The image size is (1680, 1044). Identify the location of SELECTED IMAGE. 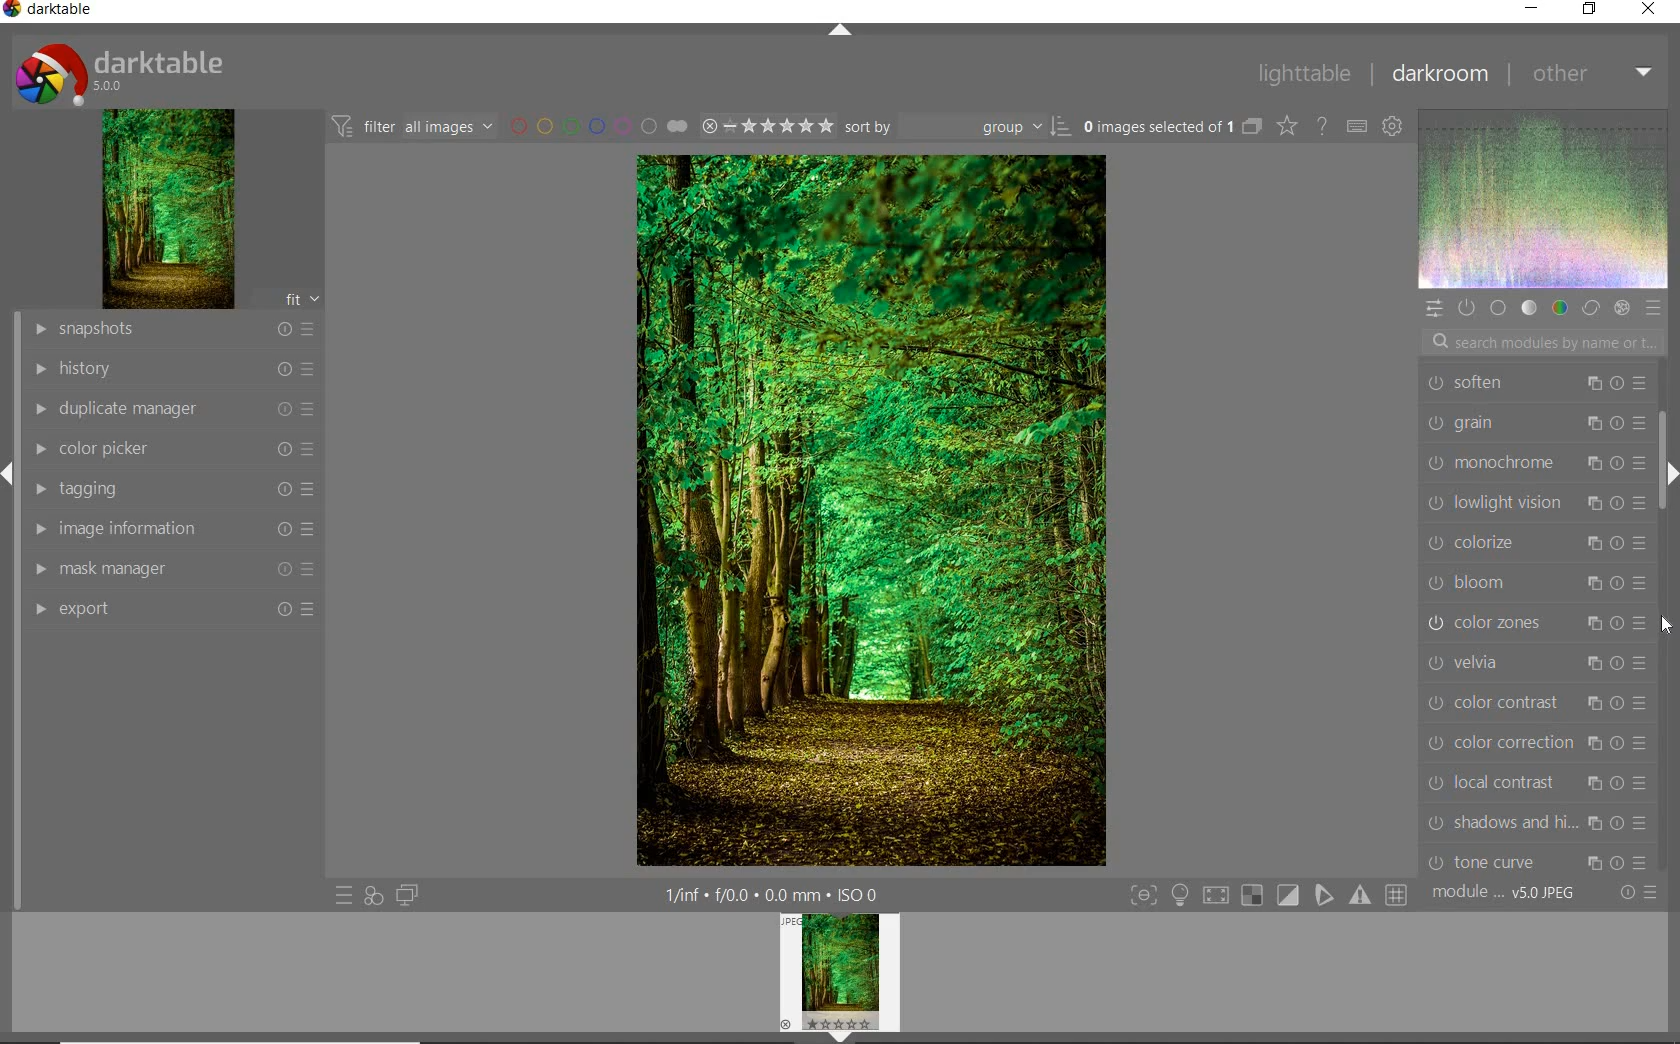
(1157, 128).